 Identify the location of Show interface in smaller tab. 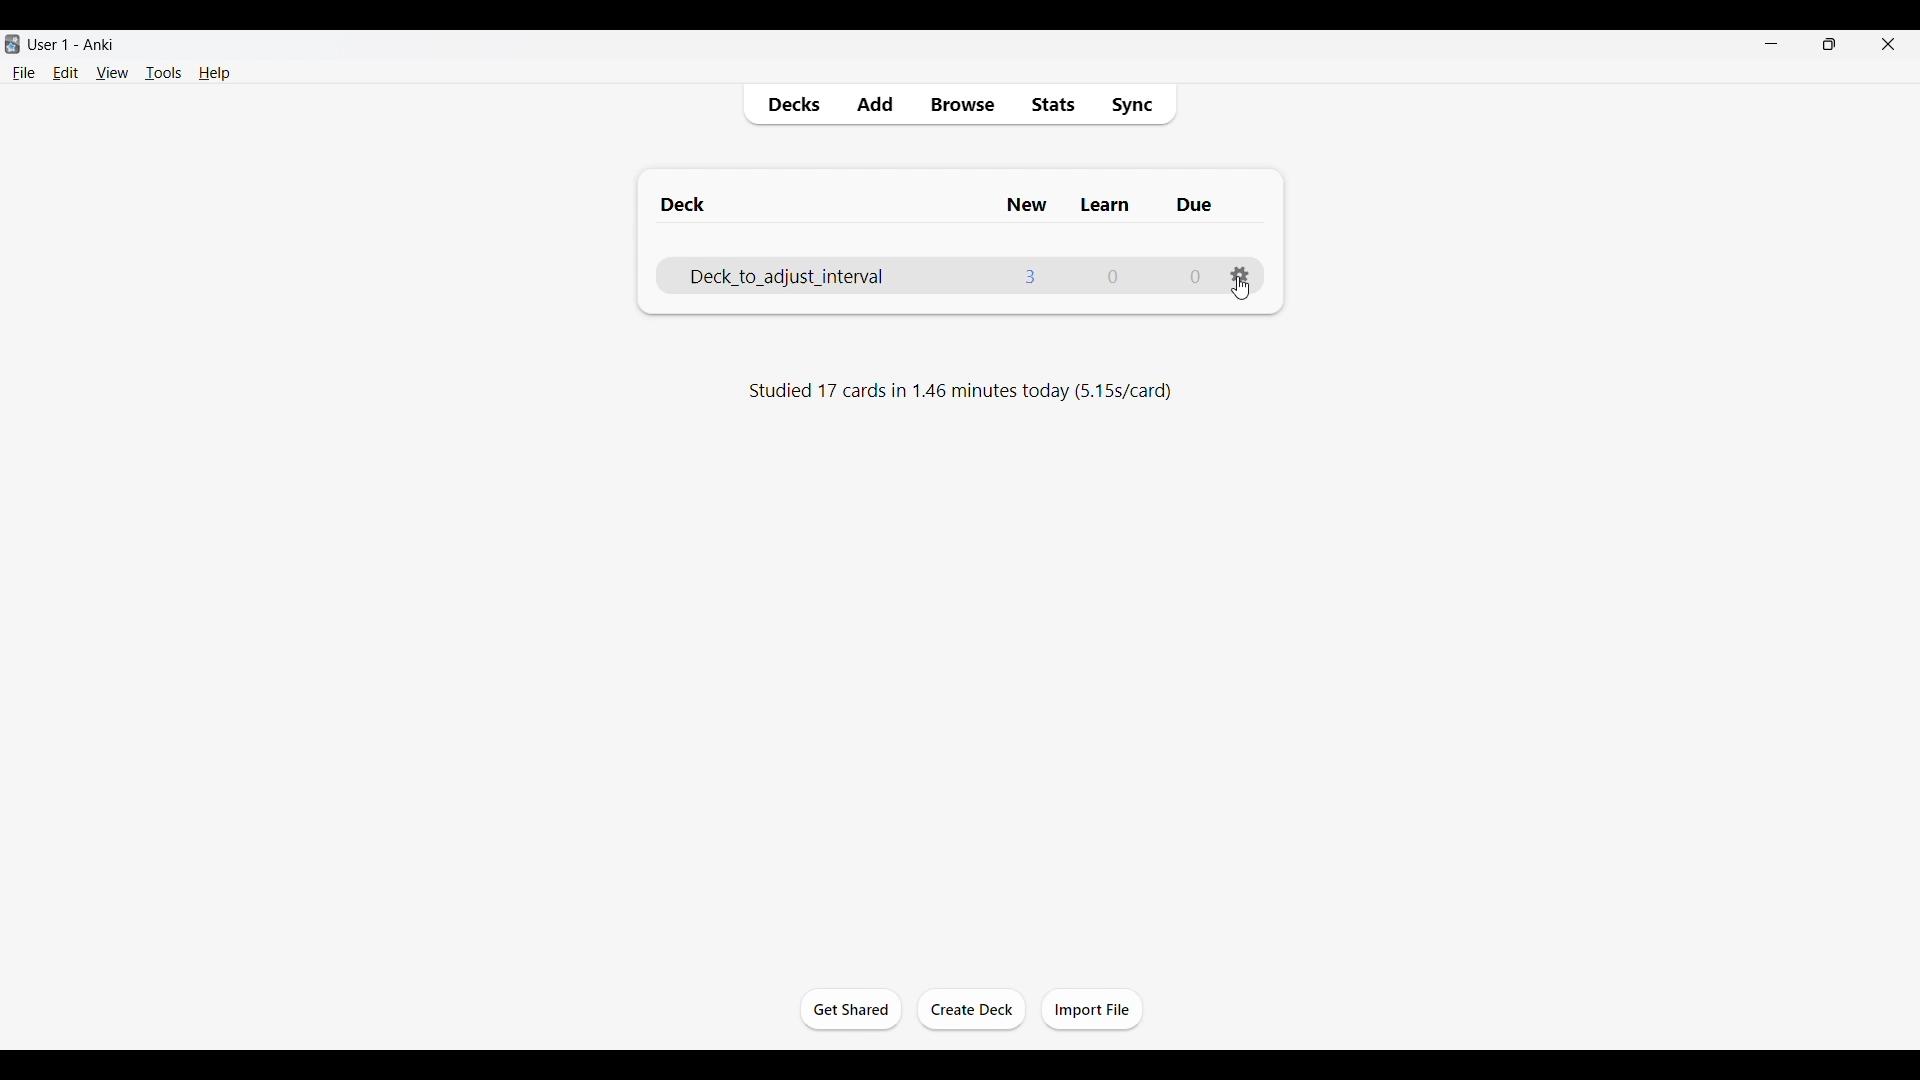
(1830, 44).